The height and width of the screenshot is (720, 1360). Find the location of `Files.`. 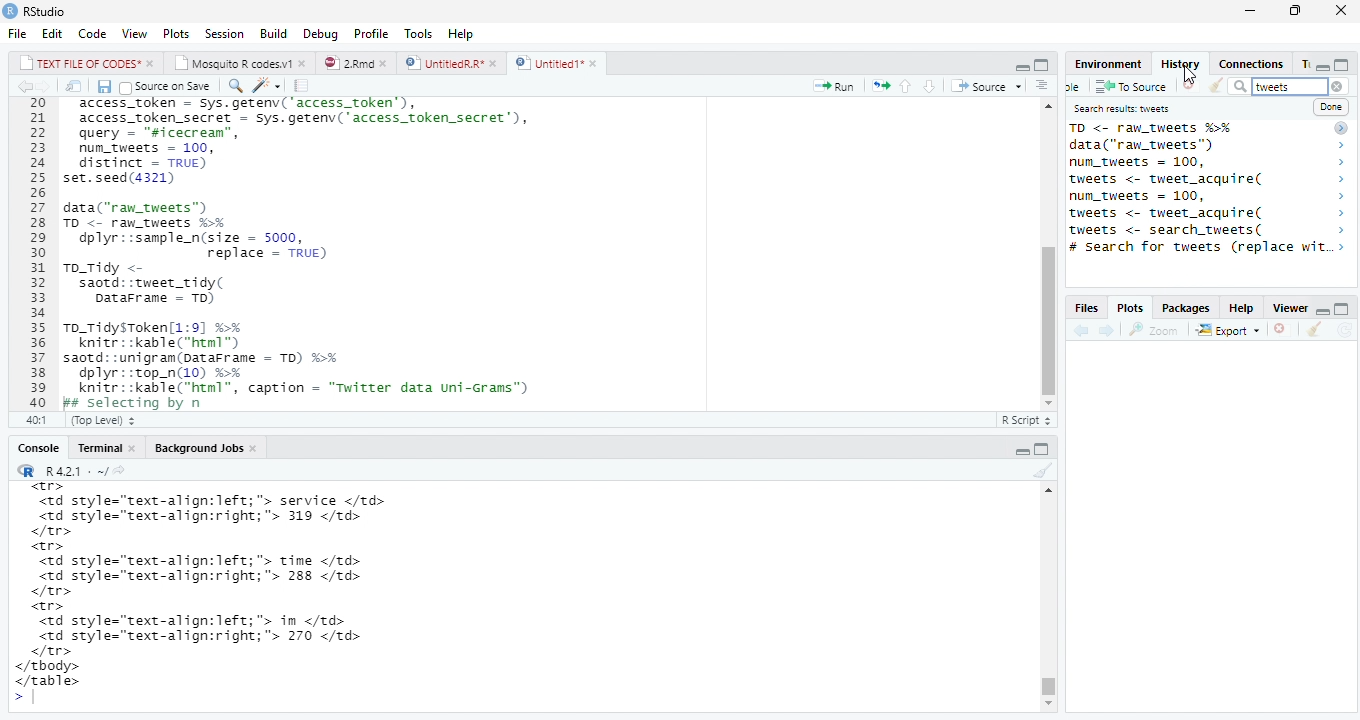

Files. is located at coordinates (1085, 307).